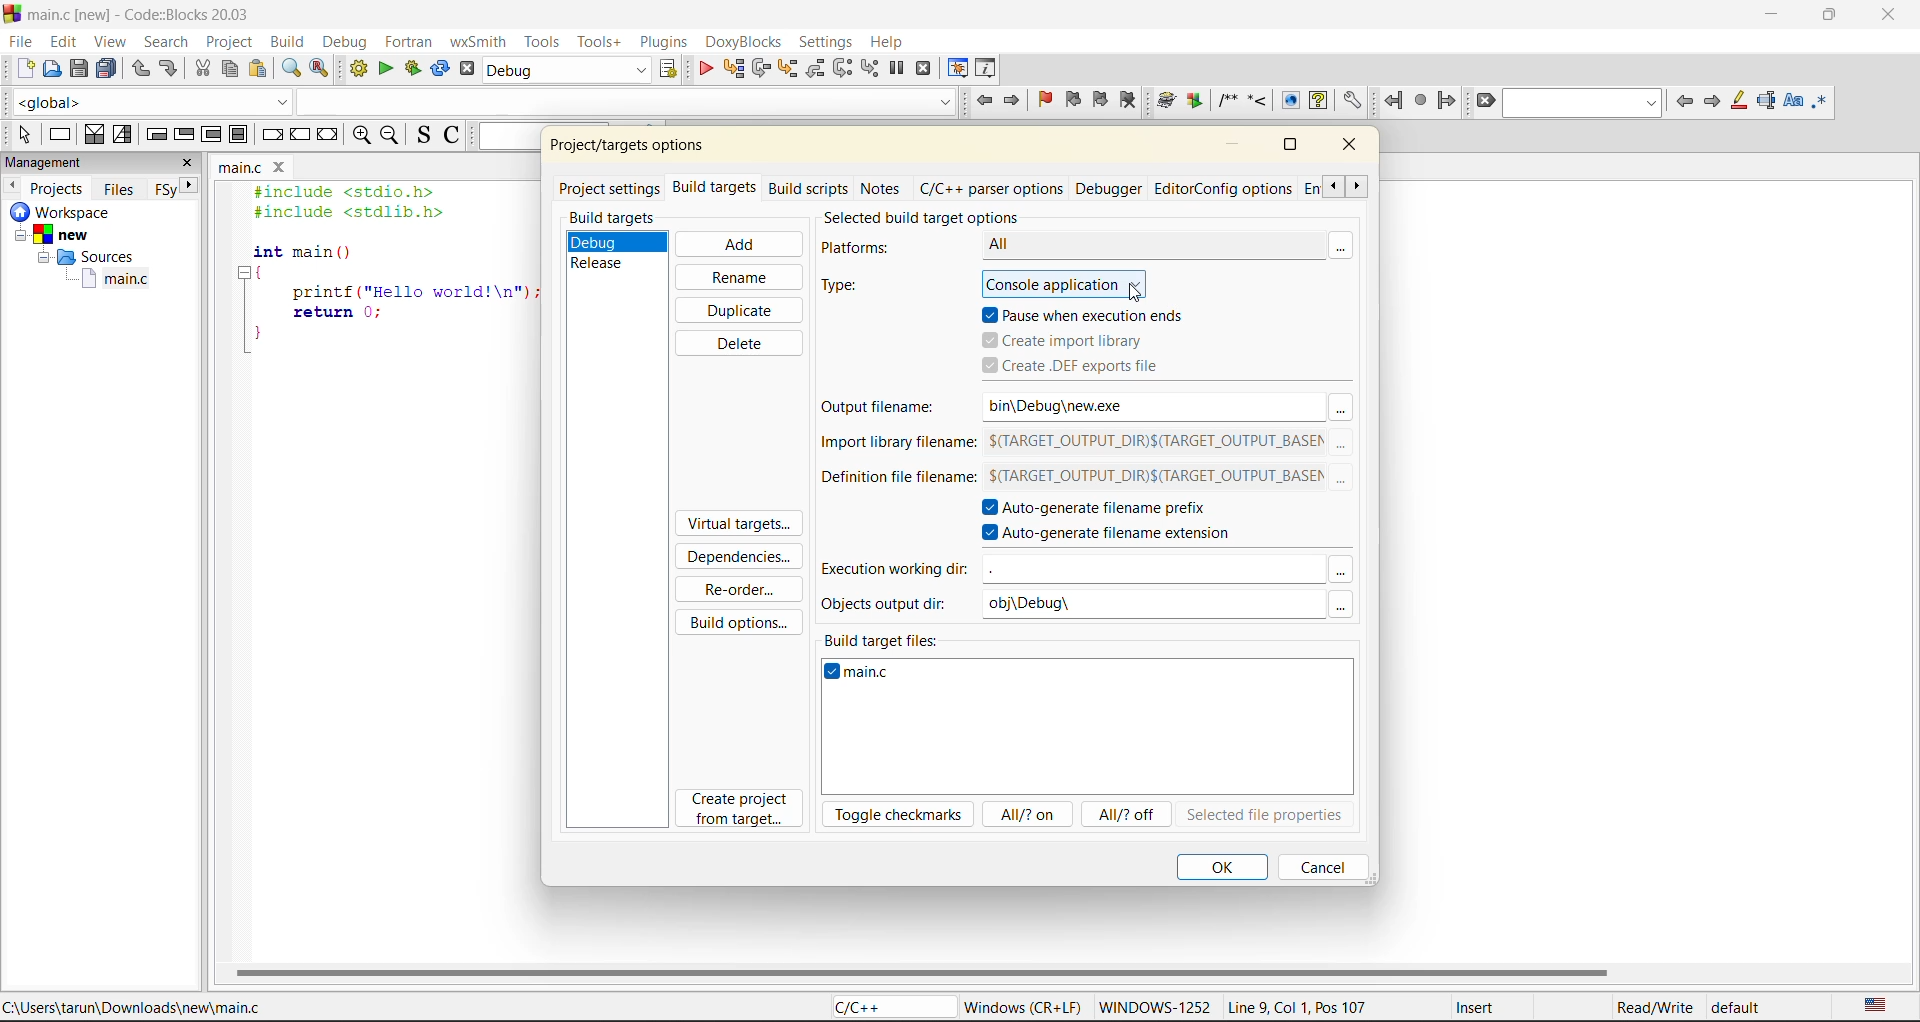  Describe the element at coordinates (279, 166) in the screenshot. I see `close` at that location.